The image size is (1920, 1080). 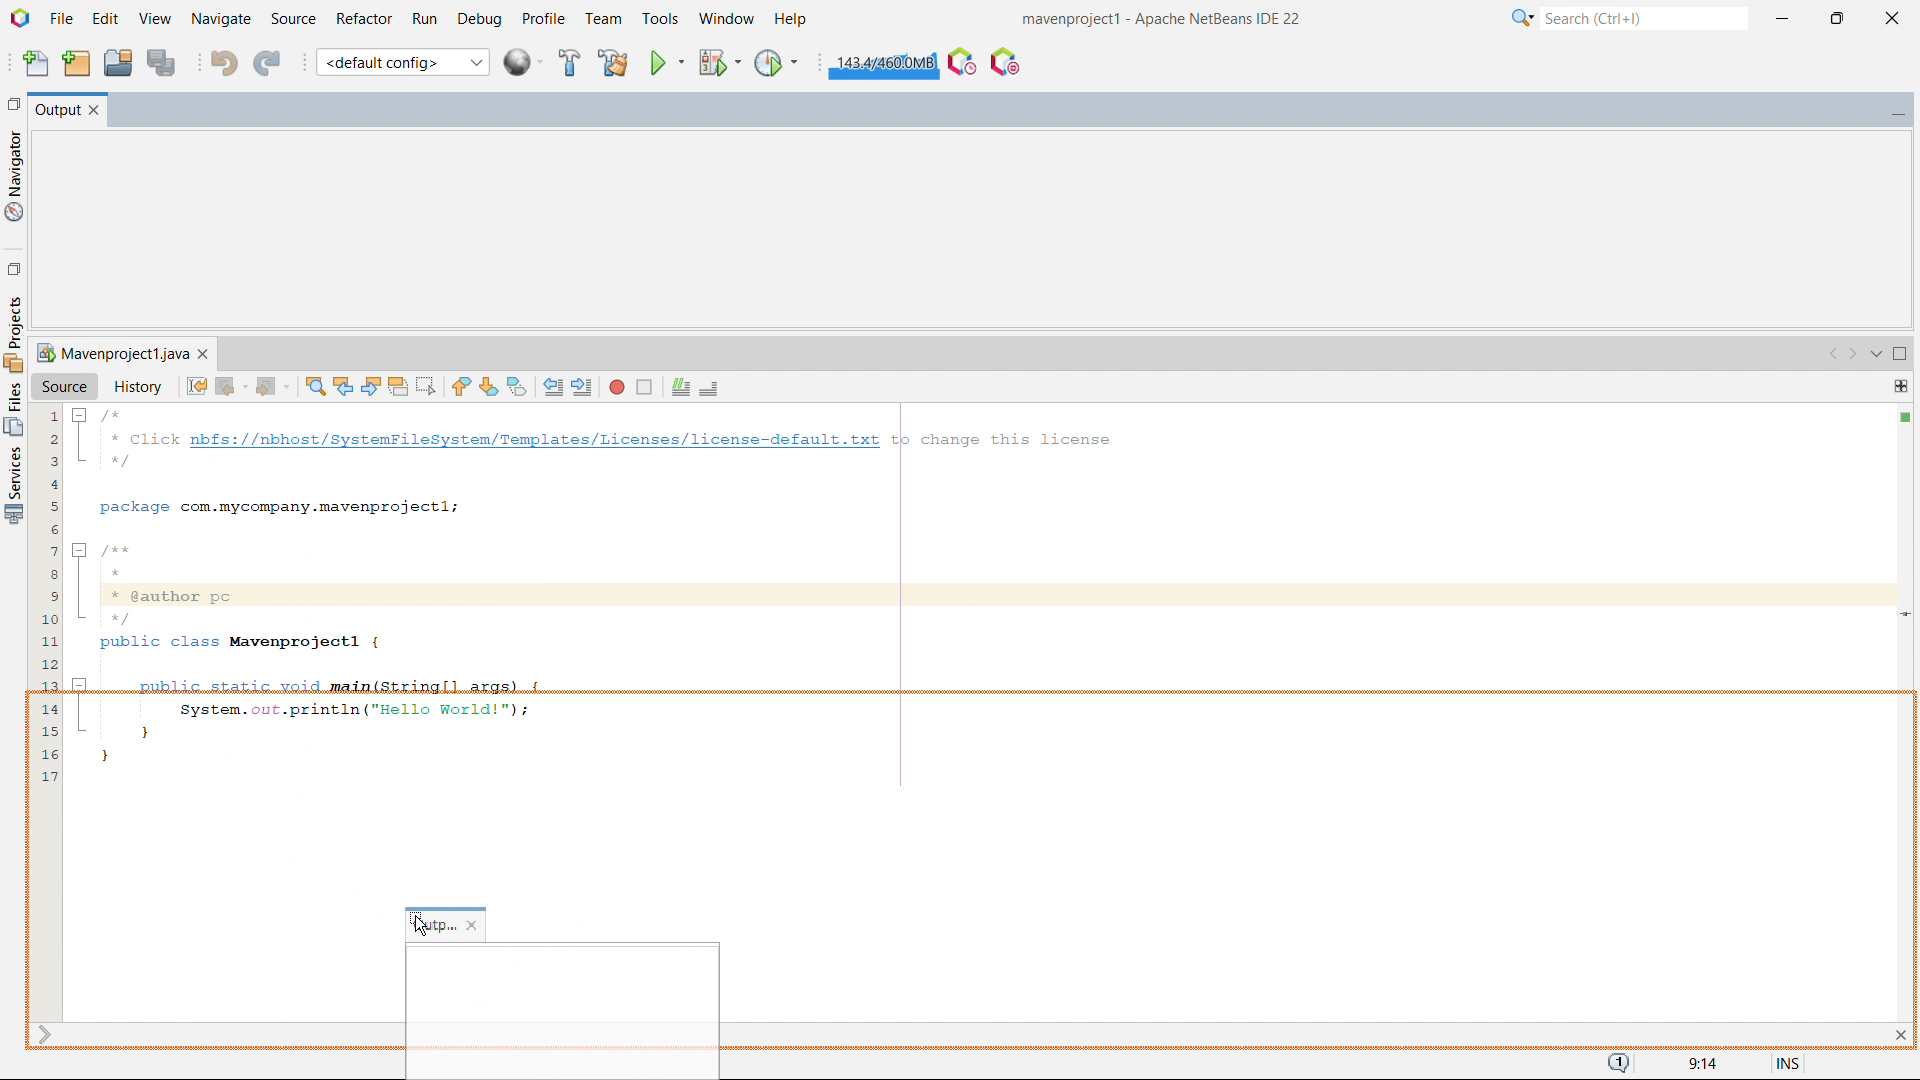 I want to click on open project, so click(x=117, y=60).